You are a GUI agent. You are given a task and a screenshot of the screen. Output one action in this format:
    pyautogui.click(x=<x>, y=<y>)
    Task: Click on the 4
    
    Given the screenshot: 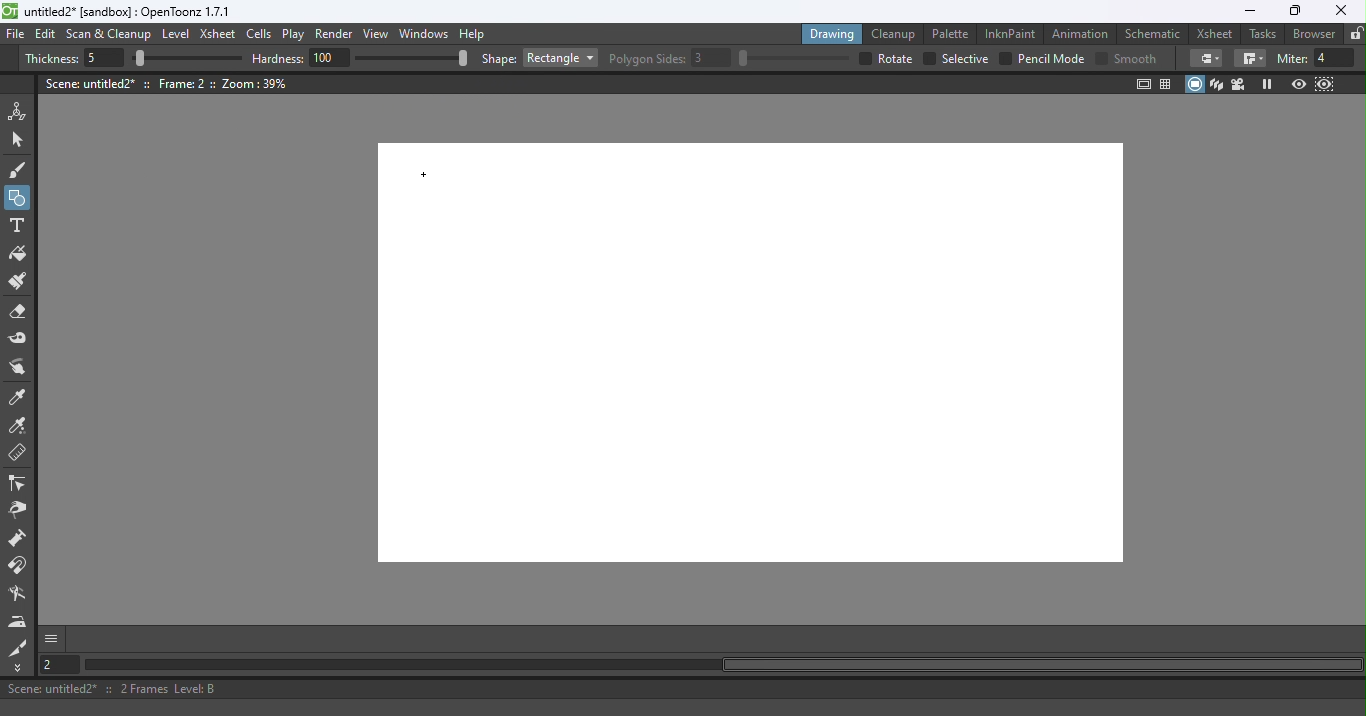 What is the action you would take?
    pyautogui.click(x=1335, y=58)
    